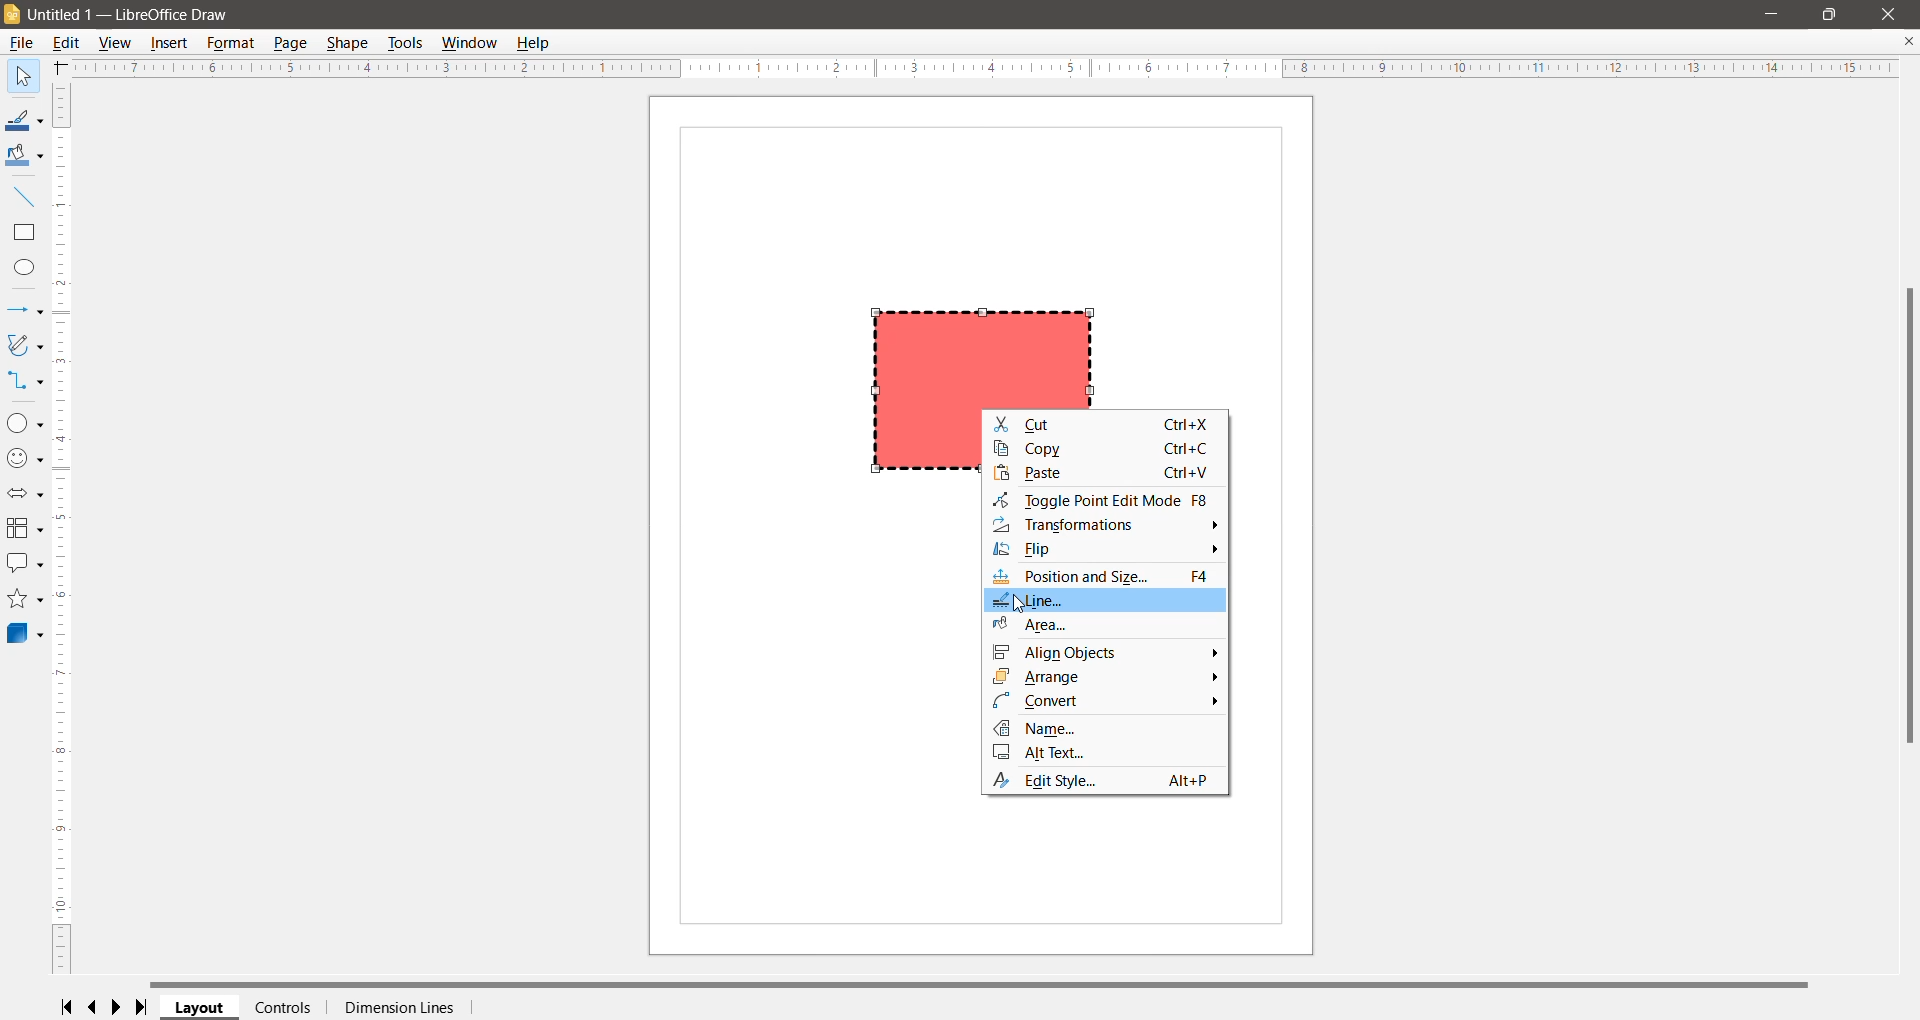 The height and width of the screenshot is (1020, 1920). What do you see at coordinates (142, 1008) in the screenshot?
I see `Scroll to last page` at bounding box center [142, 1008].